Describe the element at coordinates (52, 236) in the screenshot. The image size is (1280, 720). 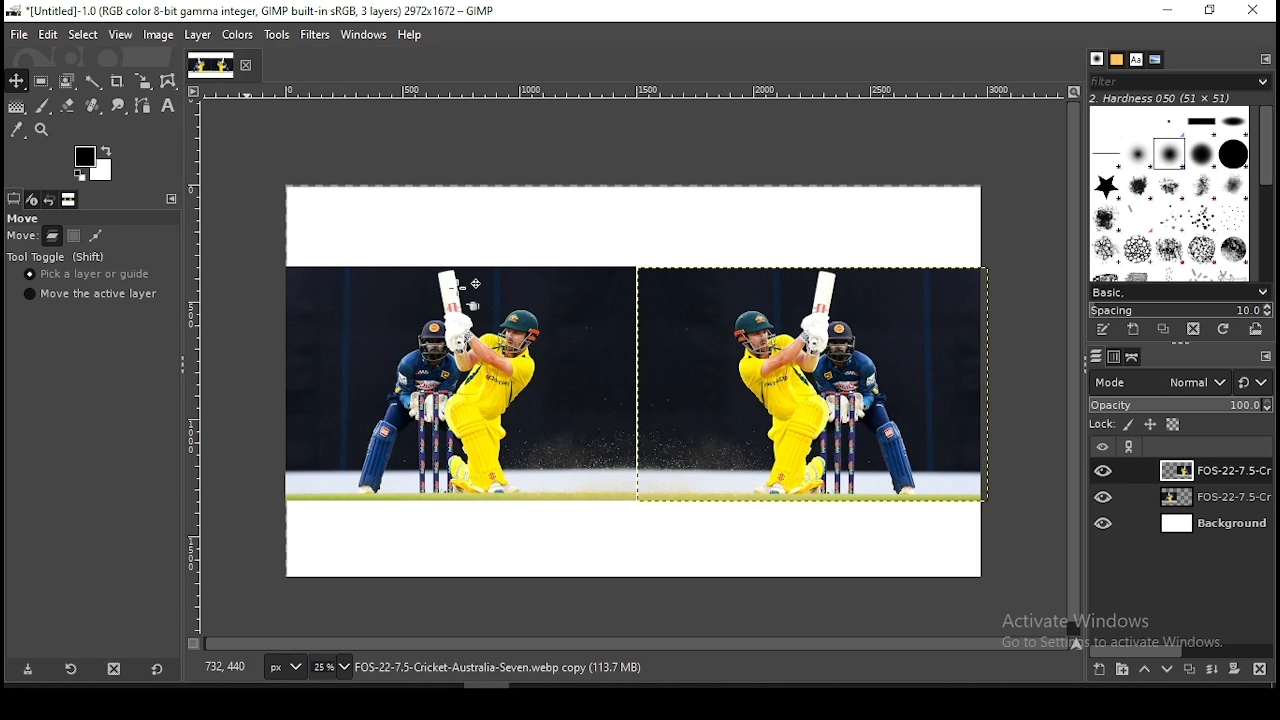
I see `move layer` at that location.